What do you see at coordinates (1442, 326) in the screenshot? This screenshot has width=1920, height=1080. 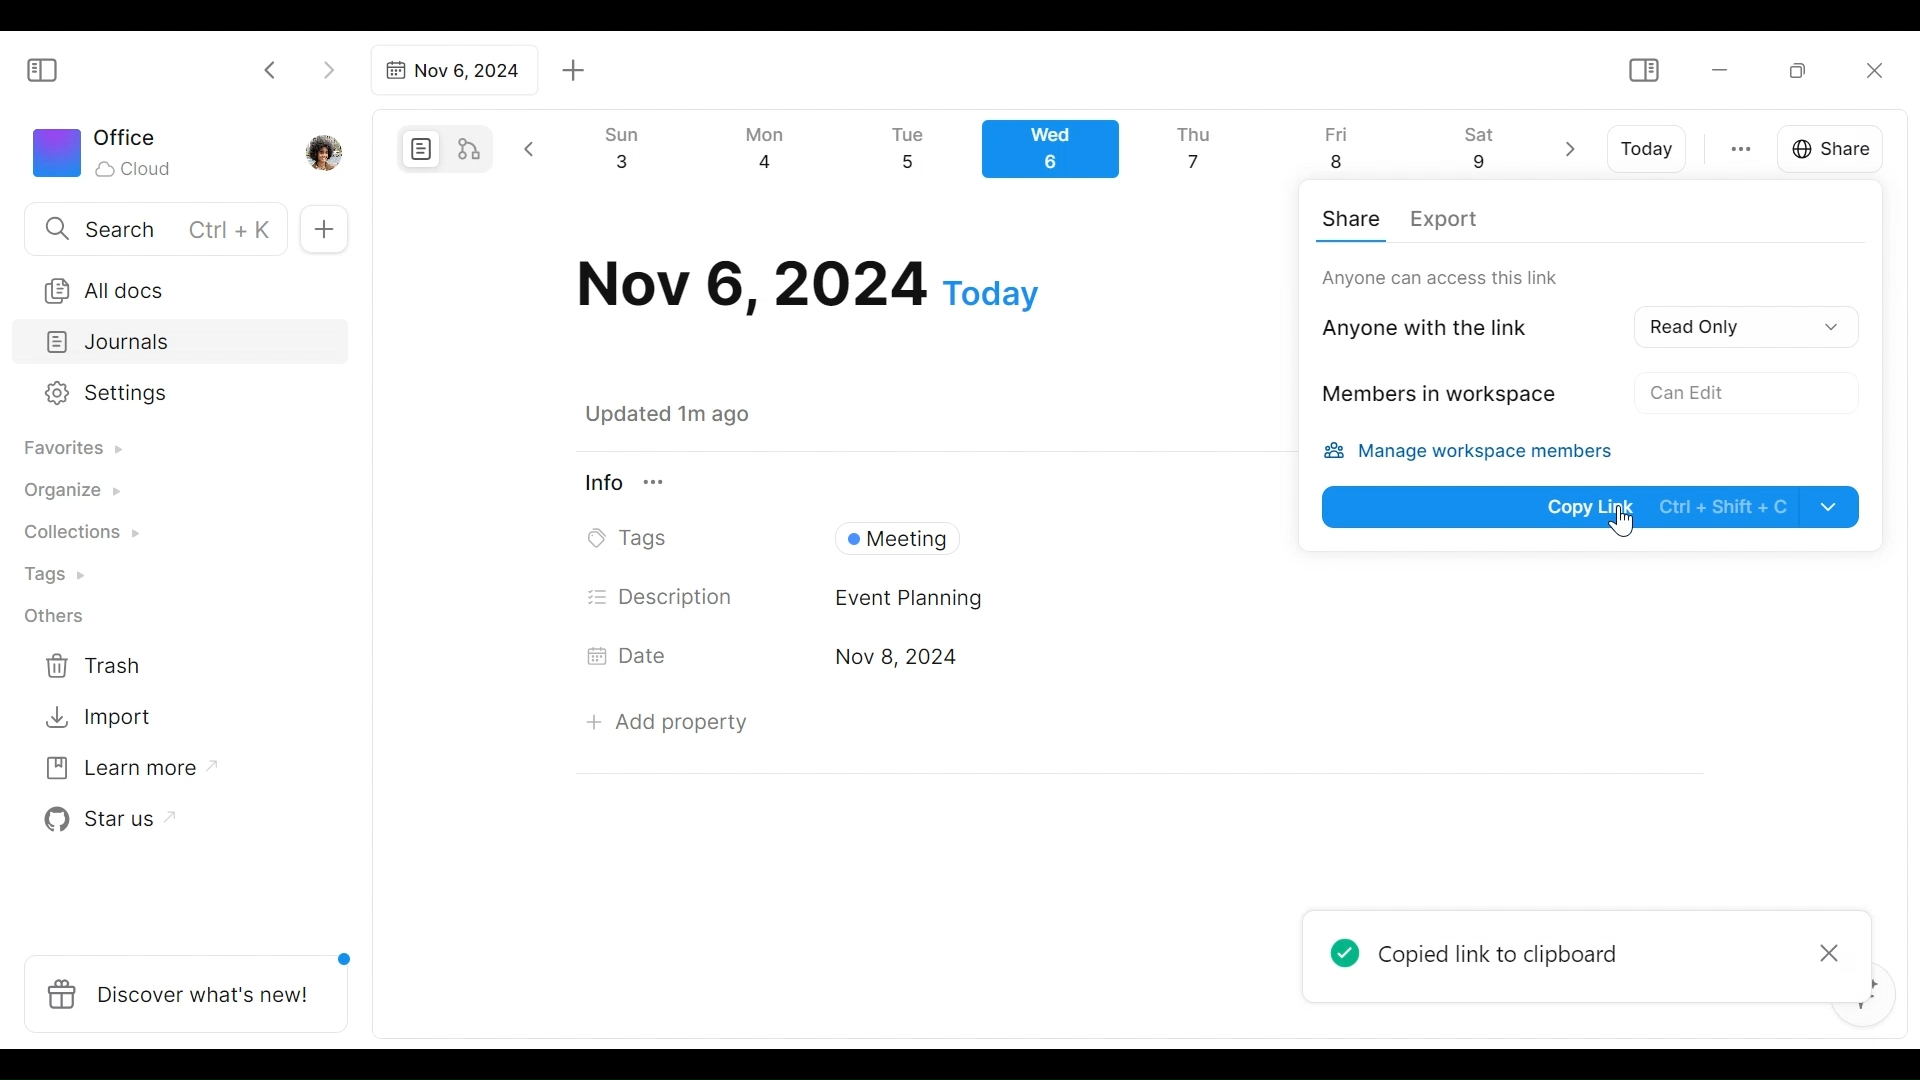 I see `Anyone with thelink` at bounding box center [1442, 326].